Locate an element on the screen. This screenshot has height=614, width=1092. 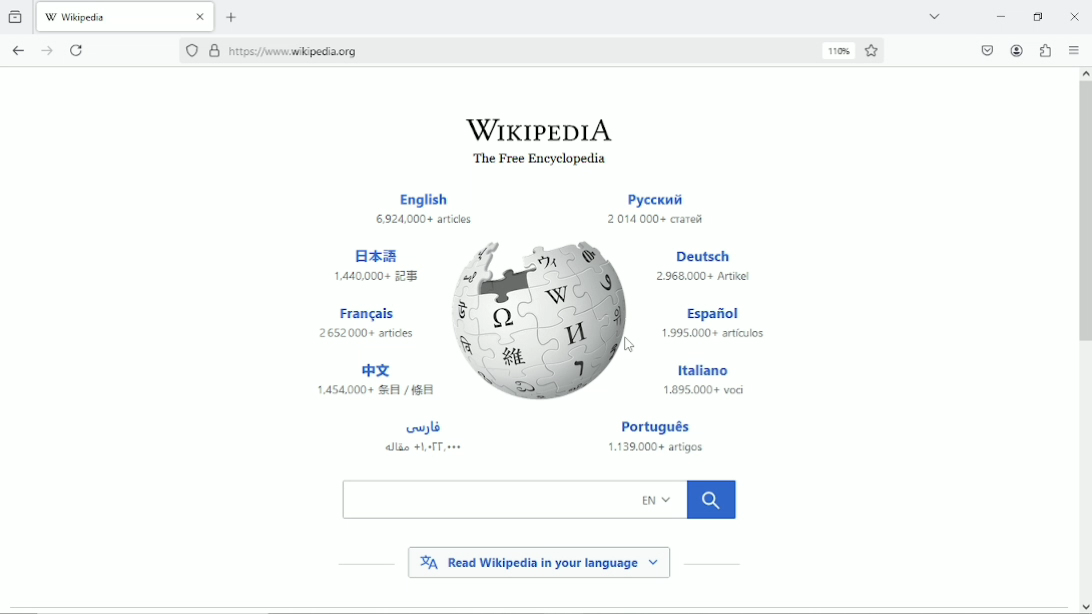
Verified by DigiCert Inc is located at coordinates (214, 53).